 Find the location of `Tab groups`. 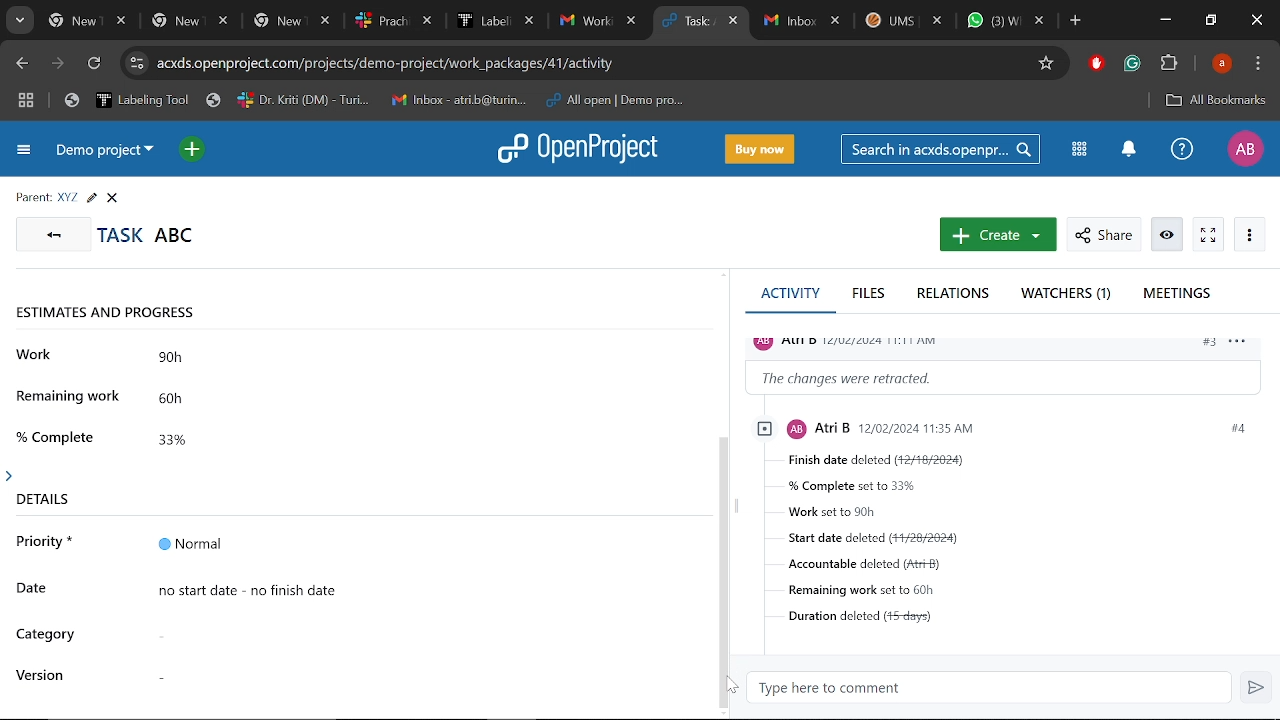

Tab groups is located at coordinates (28, 100).